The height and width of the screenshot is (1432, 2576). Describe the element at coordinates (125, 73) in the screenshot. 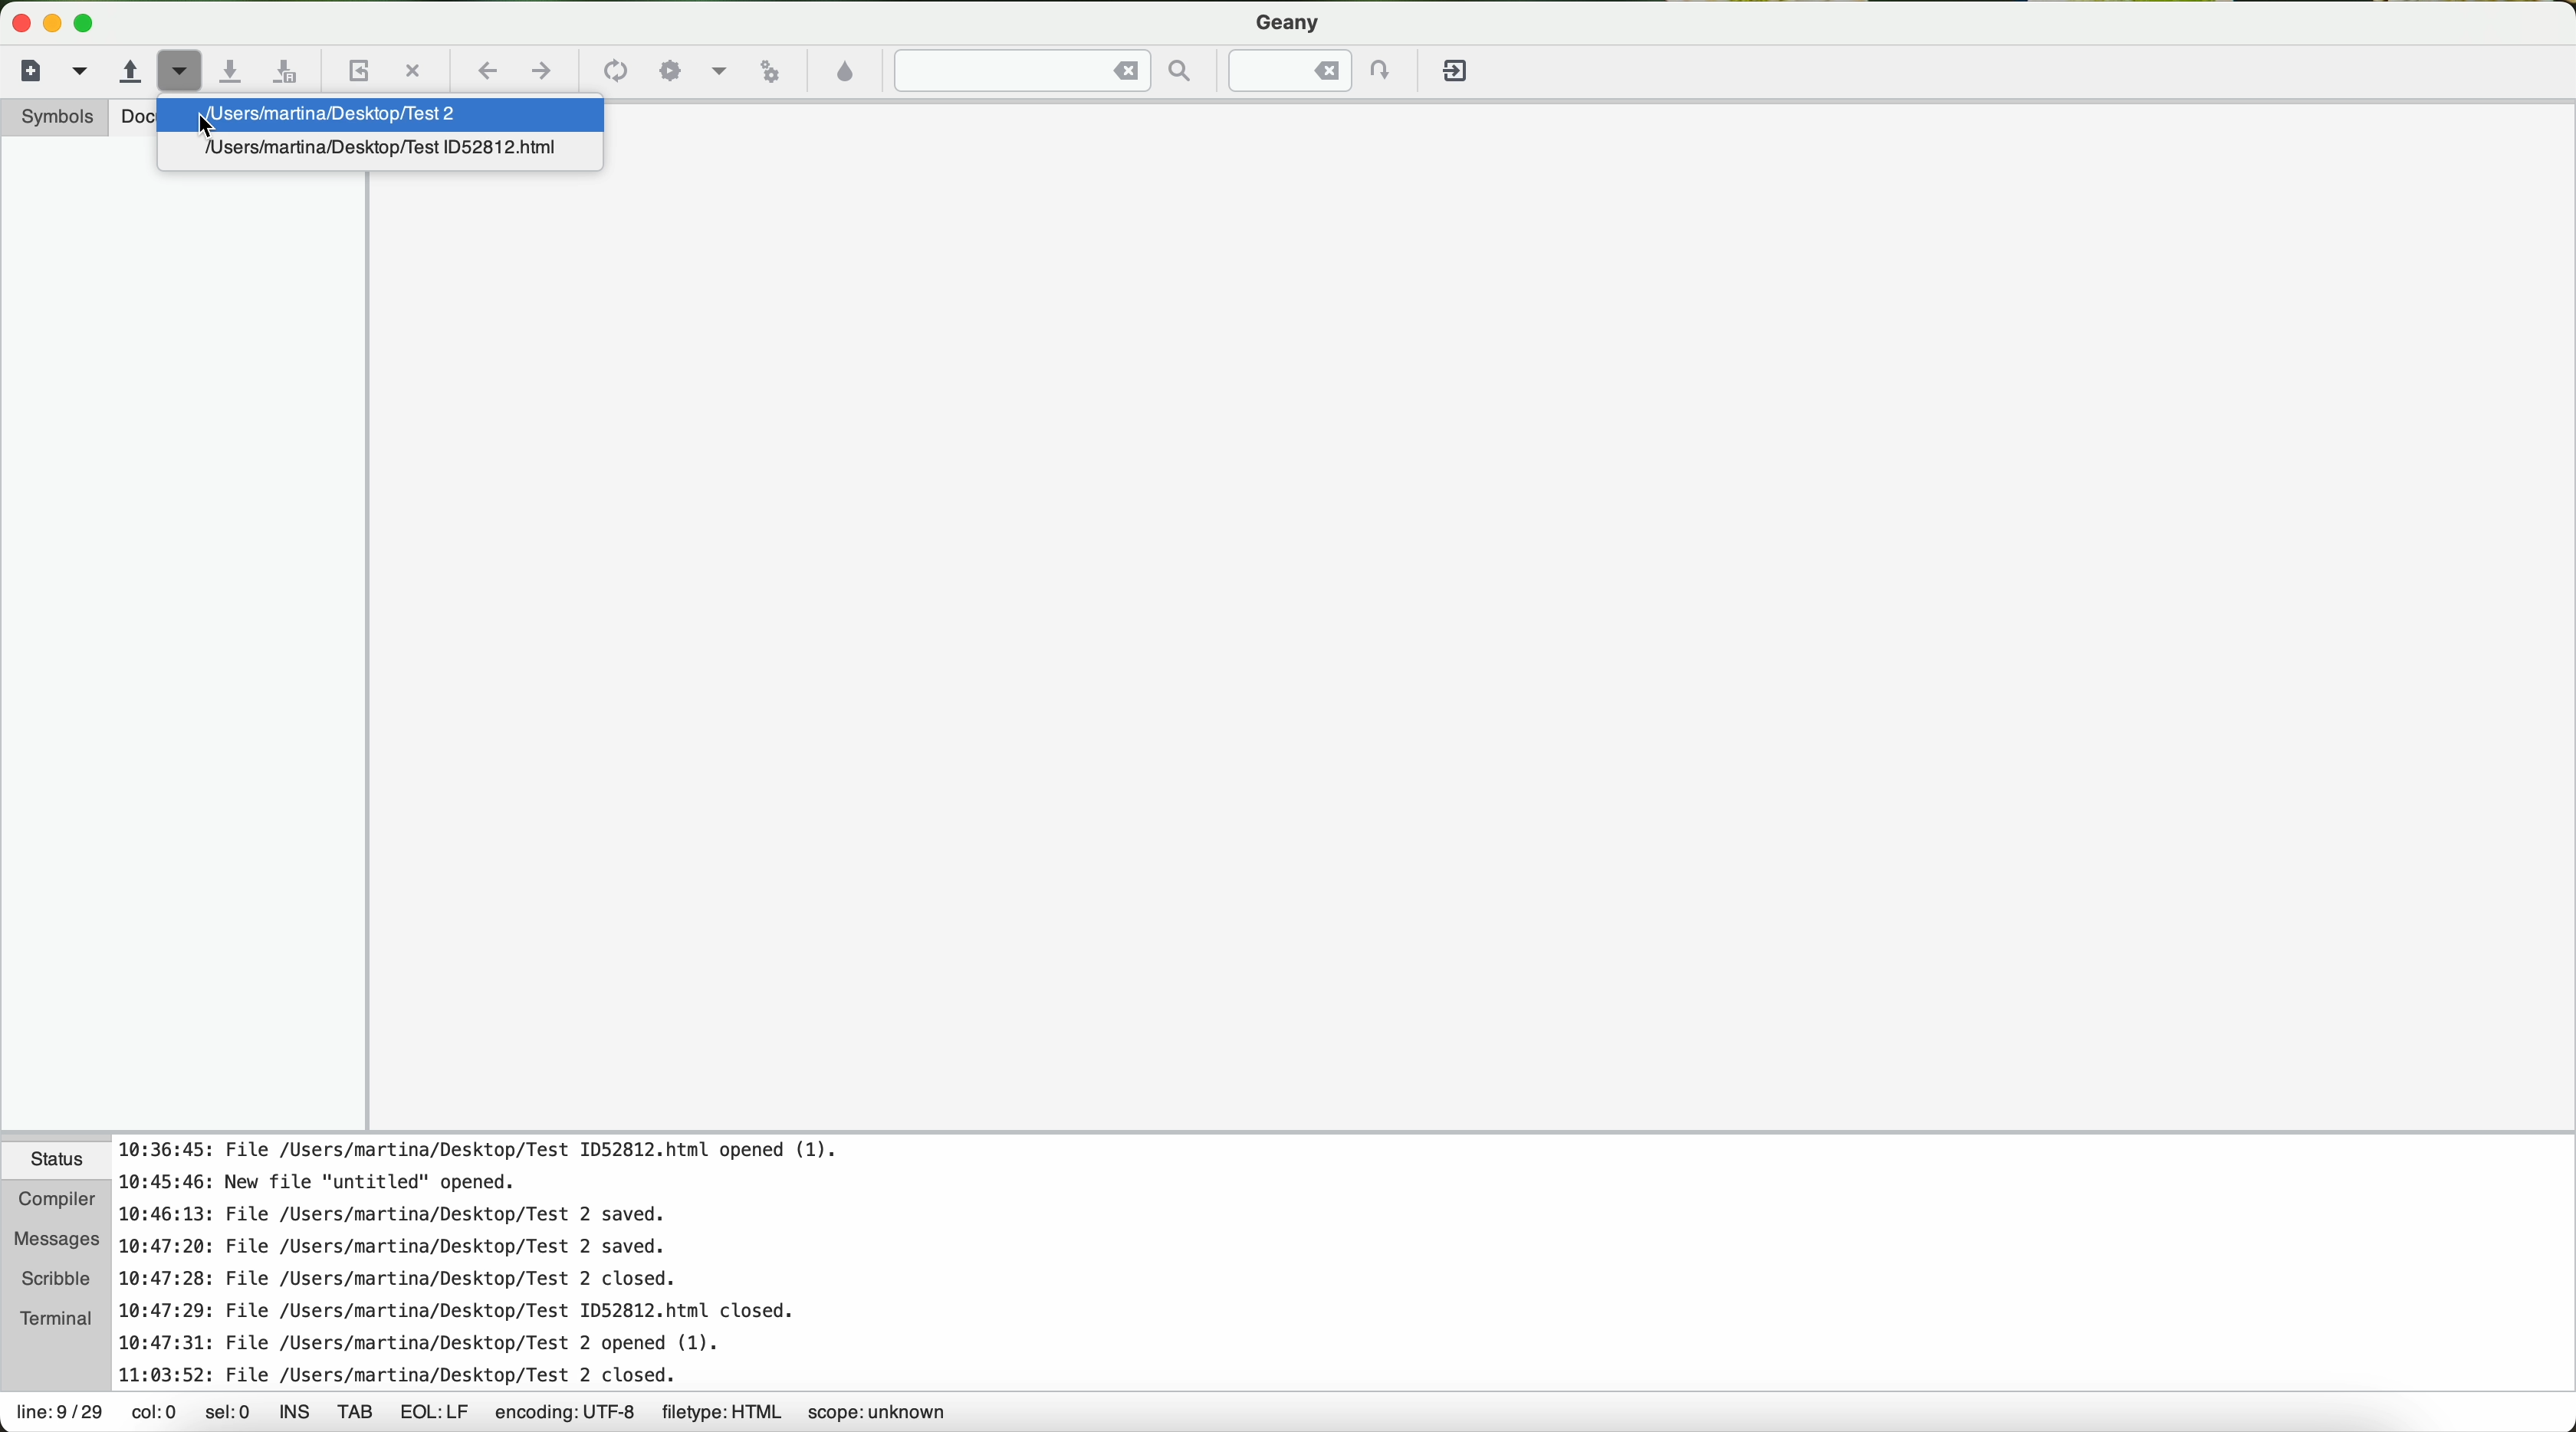

I see `open an existing file` at that location.